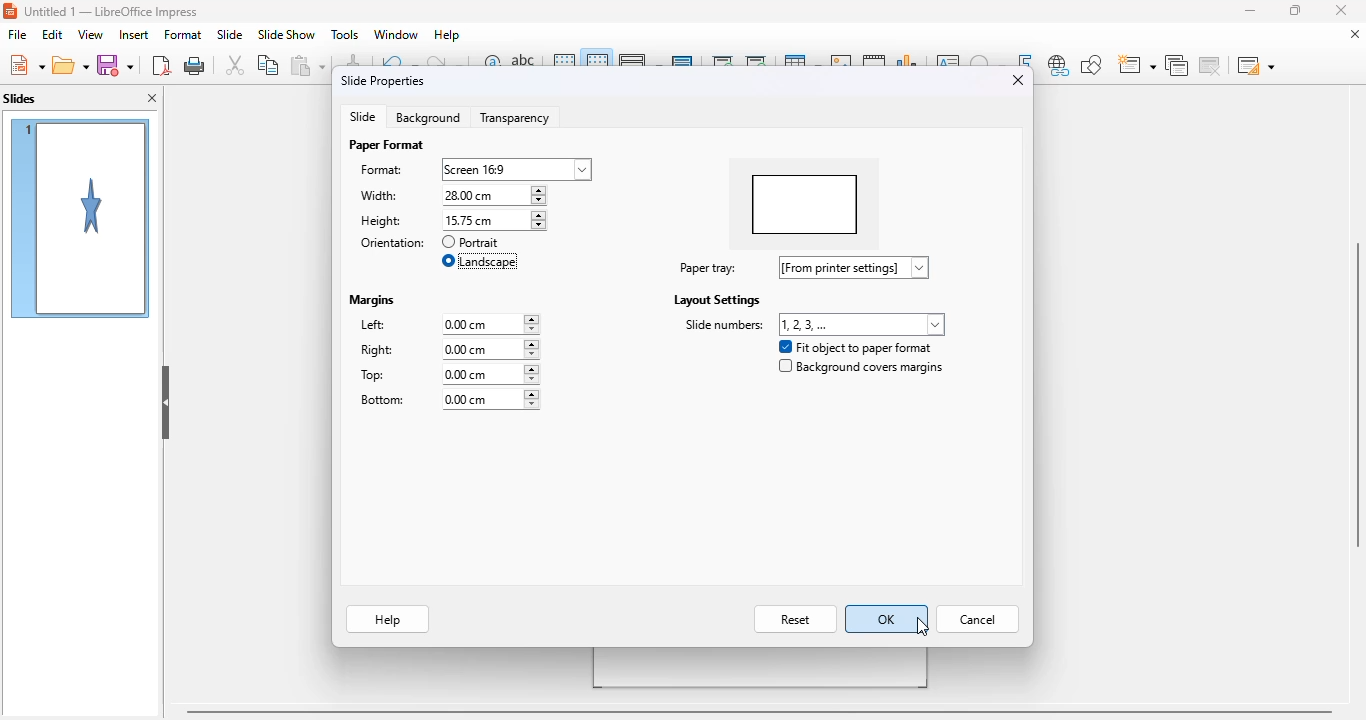 The width and height of the screenshot is (1366, 720). Describe the element at coordinates (533, 331) in the screenshot. I see `decrease left margin` at that location.